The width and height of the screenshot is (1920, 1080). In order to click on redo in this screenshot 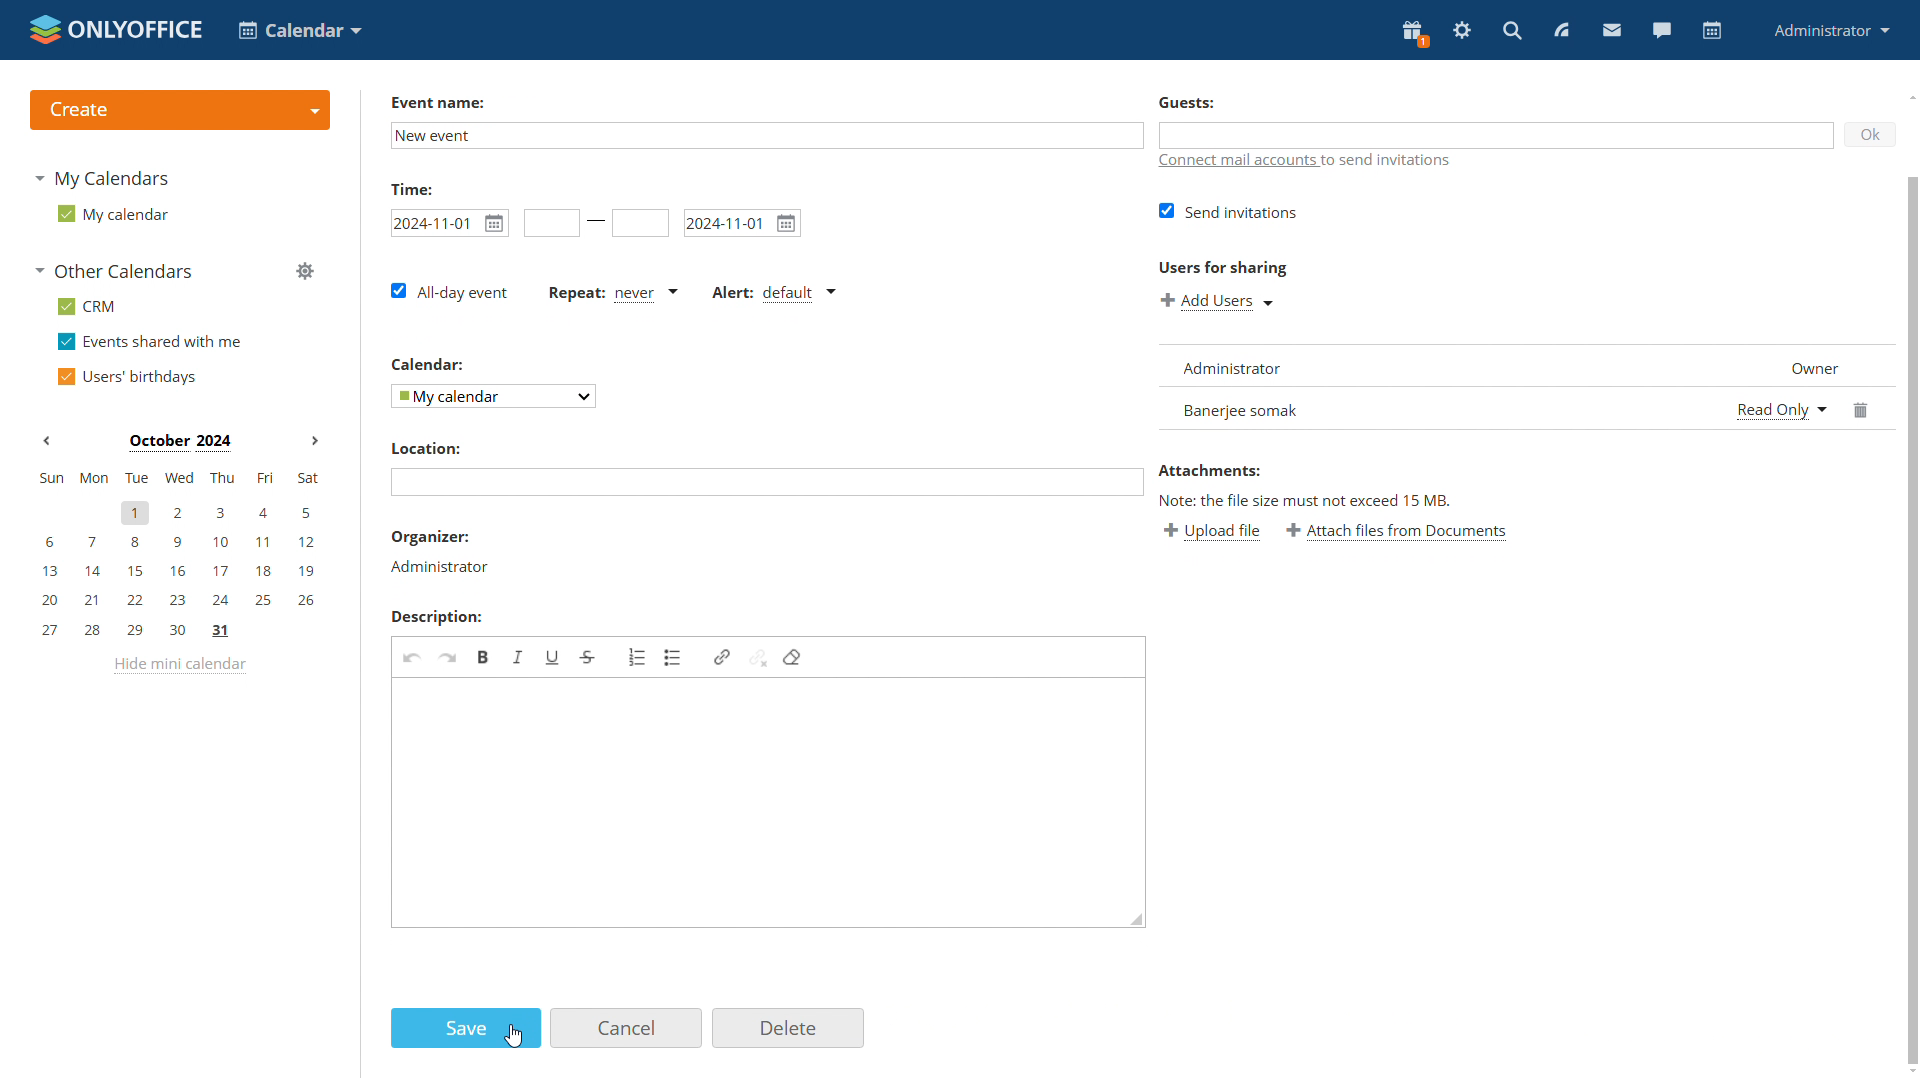, I will do `click(448, 658)`.